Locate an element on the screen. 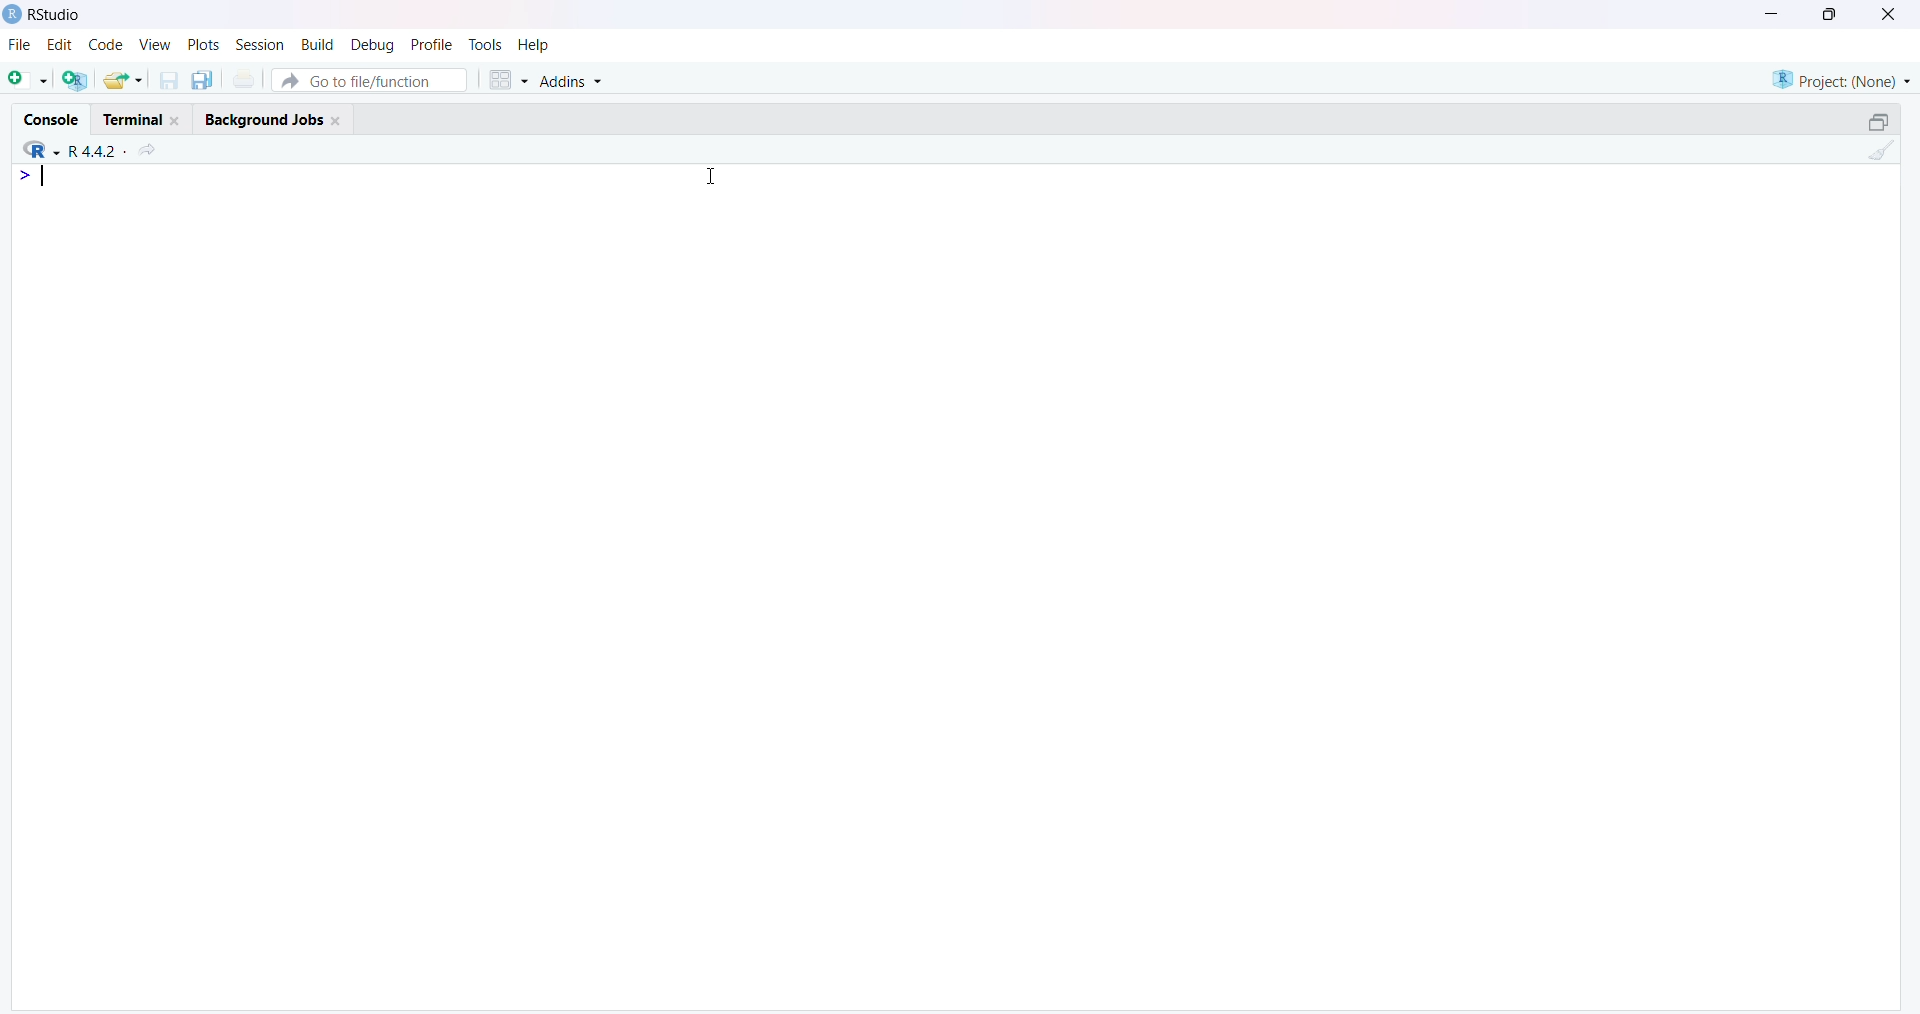 This screenshot has height=1014, width=1920. R.4.2.2 is located at coordinates (90, 149).